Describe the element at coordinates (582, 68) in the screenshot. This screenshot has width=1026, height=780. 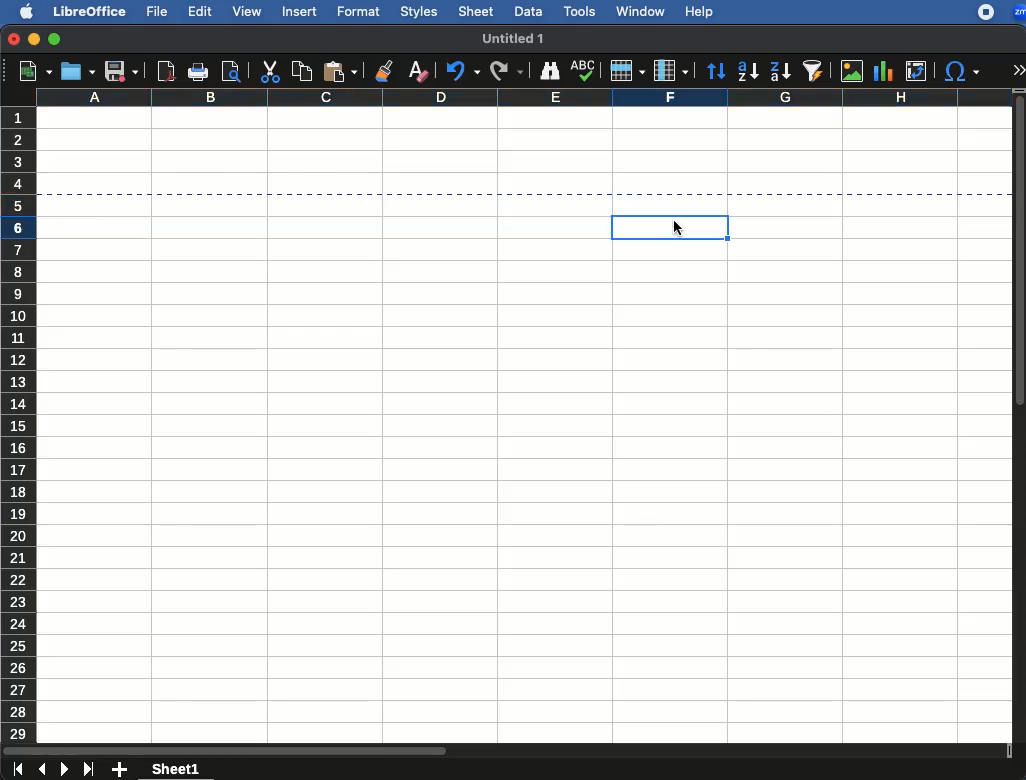
I see `spell check` at that location.